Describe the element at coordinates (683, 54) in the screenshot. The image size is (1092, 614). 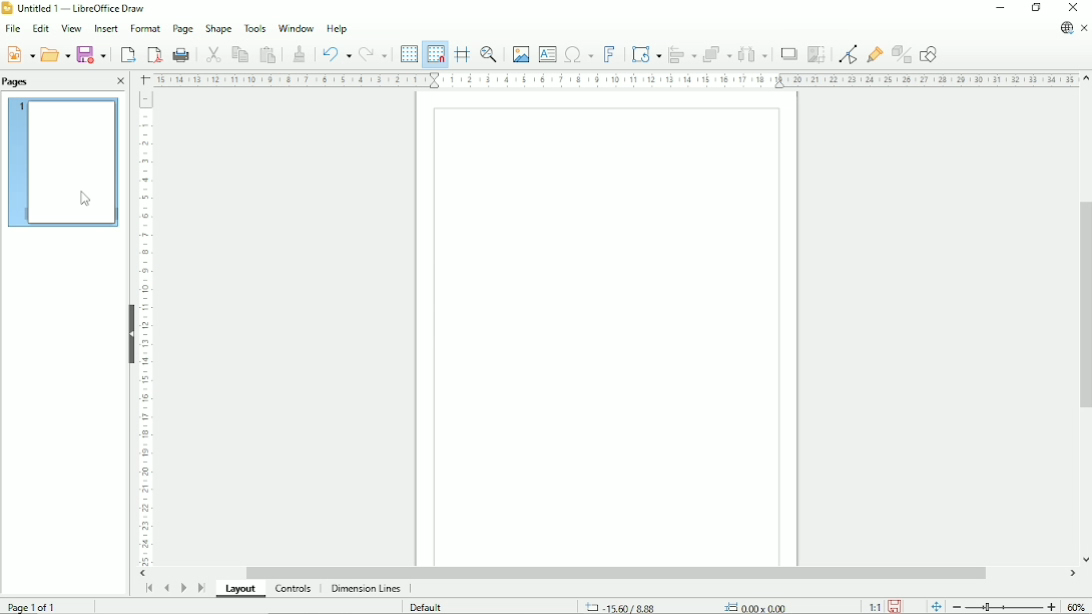
I see `Align objects` at that location.